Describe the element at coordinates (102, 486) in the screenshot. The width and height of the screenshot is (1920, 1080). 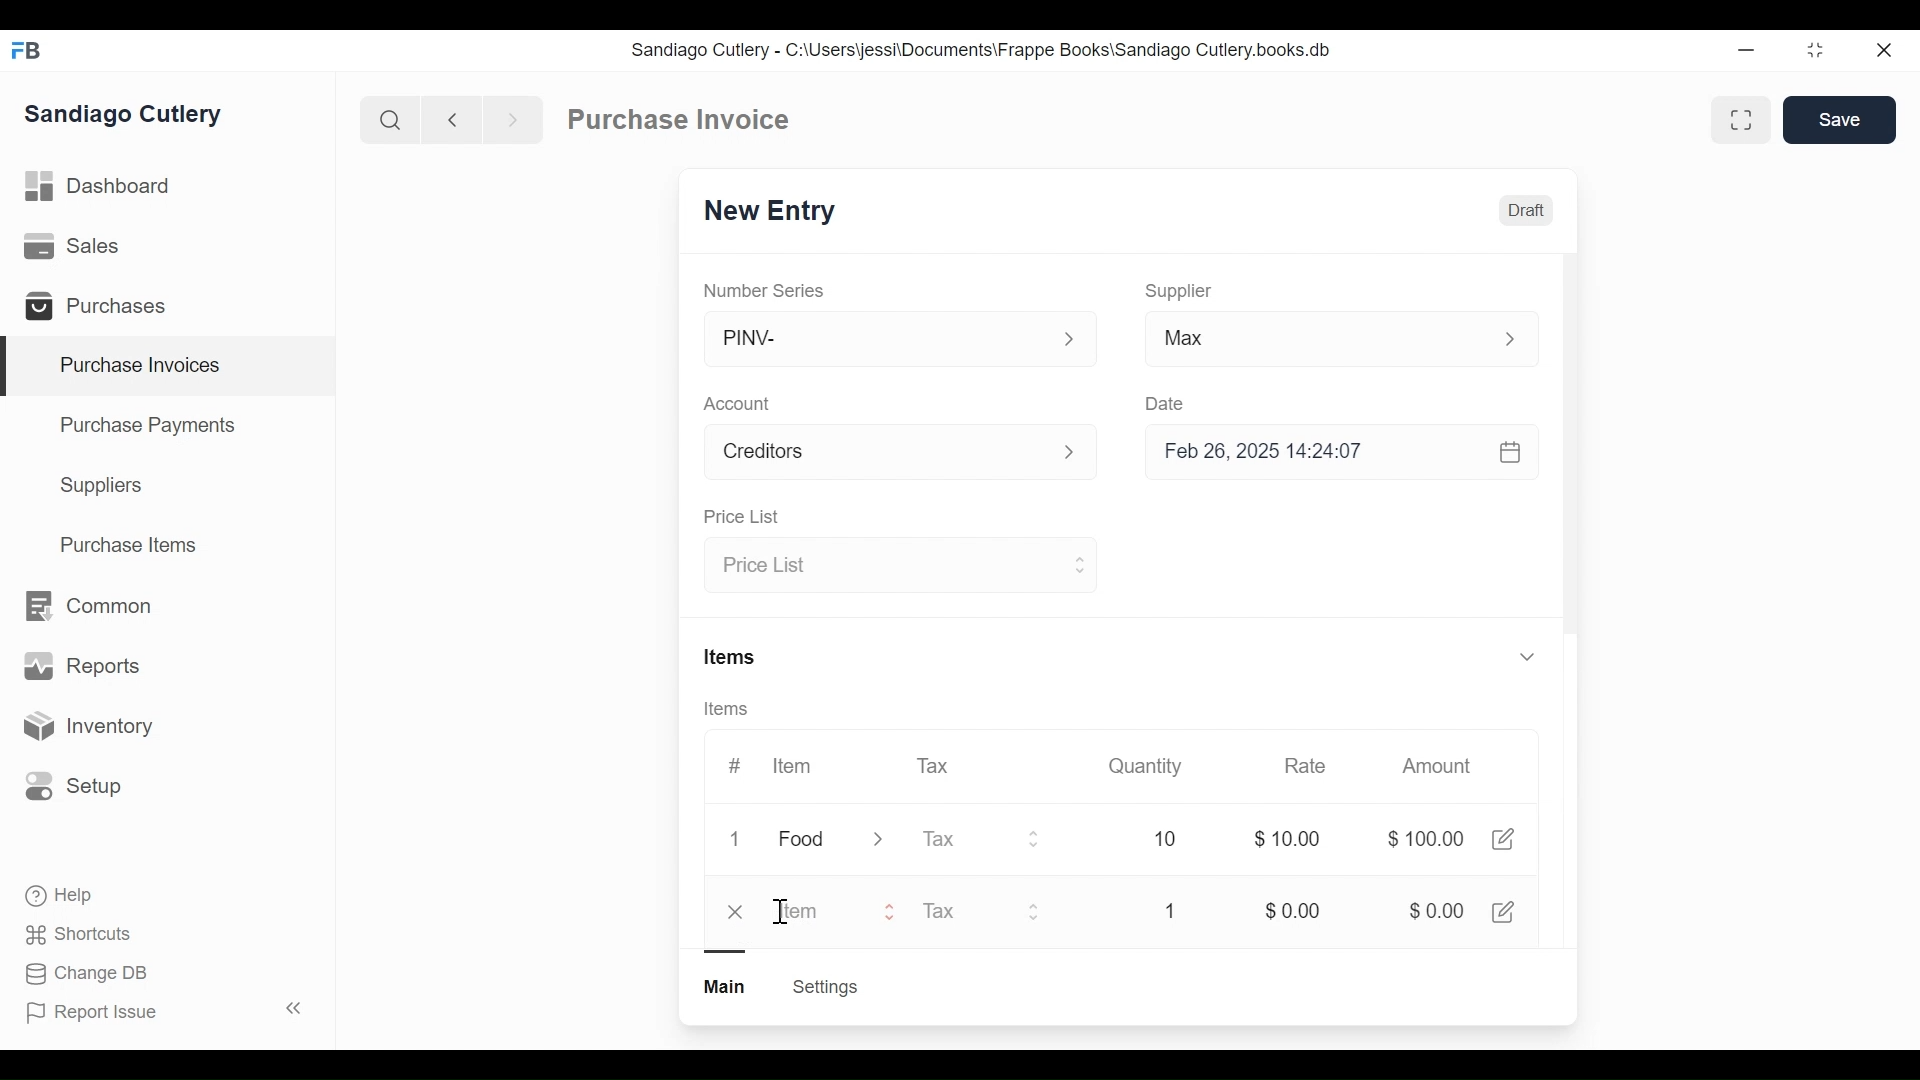
I see `Suppliers` at that location.